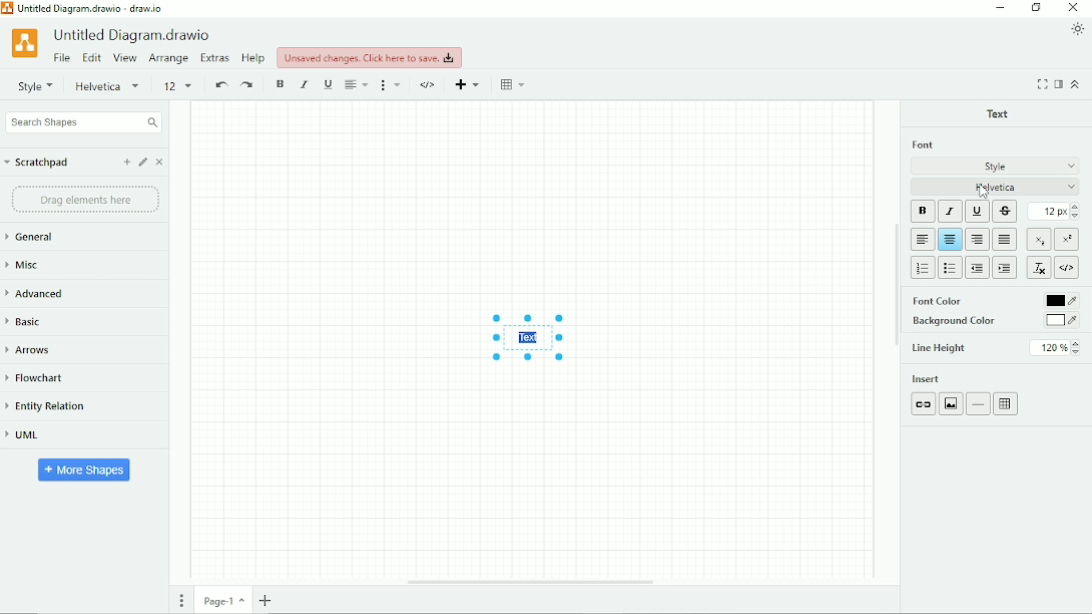 This screenshot has width=1092, height=614. What do you see at coordinates (964, 320) in the screenshot?
I see `Background Color` at bounding box center [964, 320].